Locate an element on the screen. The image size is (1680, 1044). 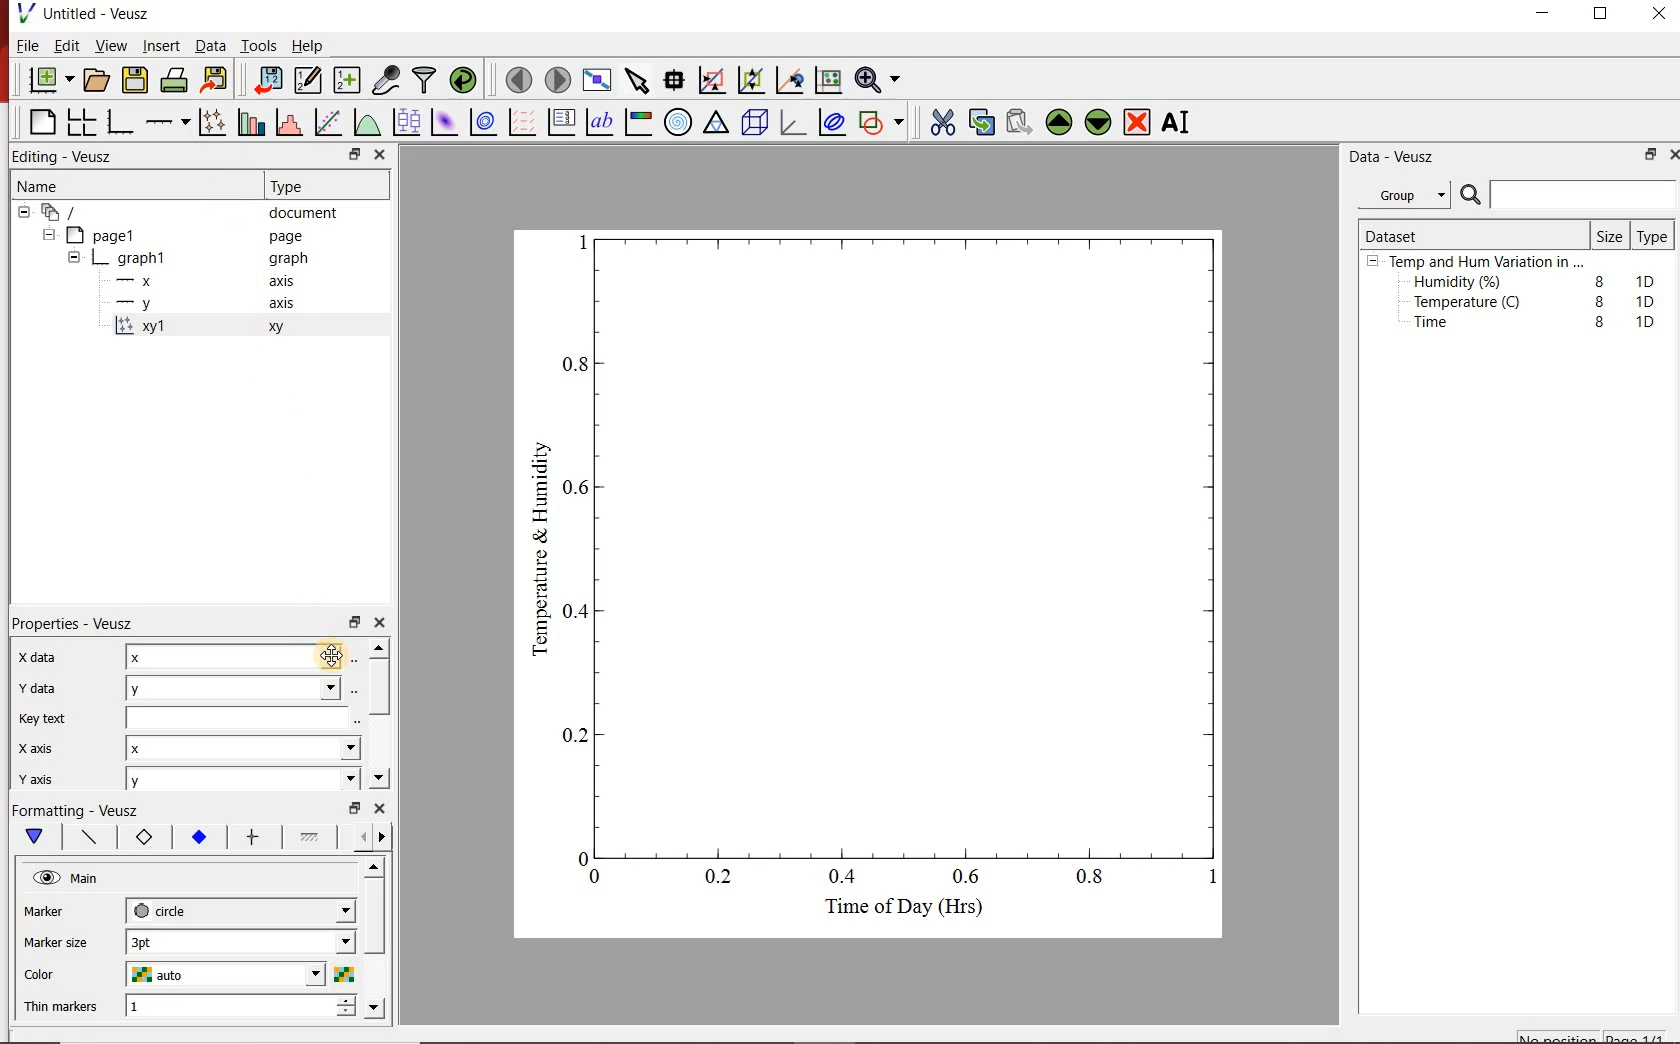
Marker size dropdown is located at coordinates (299, 943).